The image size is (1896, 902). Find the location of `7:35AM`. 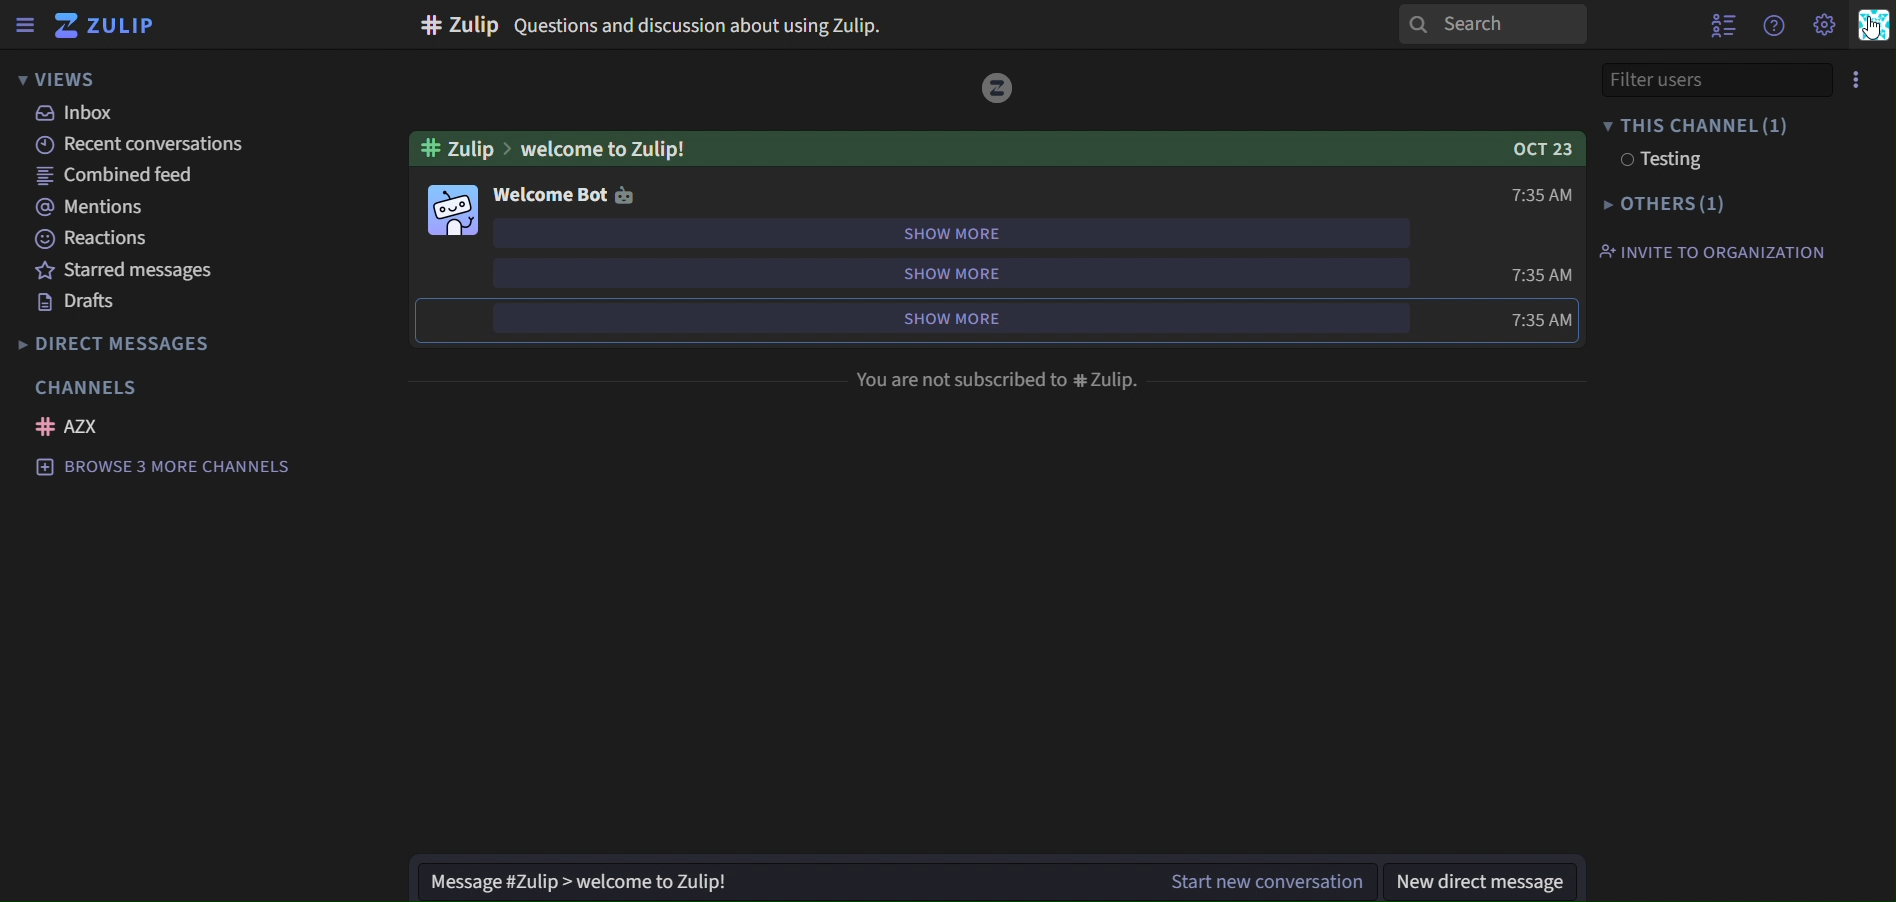

7:35AM is located at coordinates (1544, 319).